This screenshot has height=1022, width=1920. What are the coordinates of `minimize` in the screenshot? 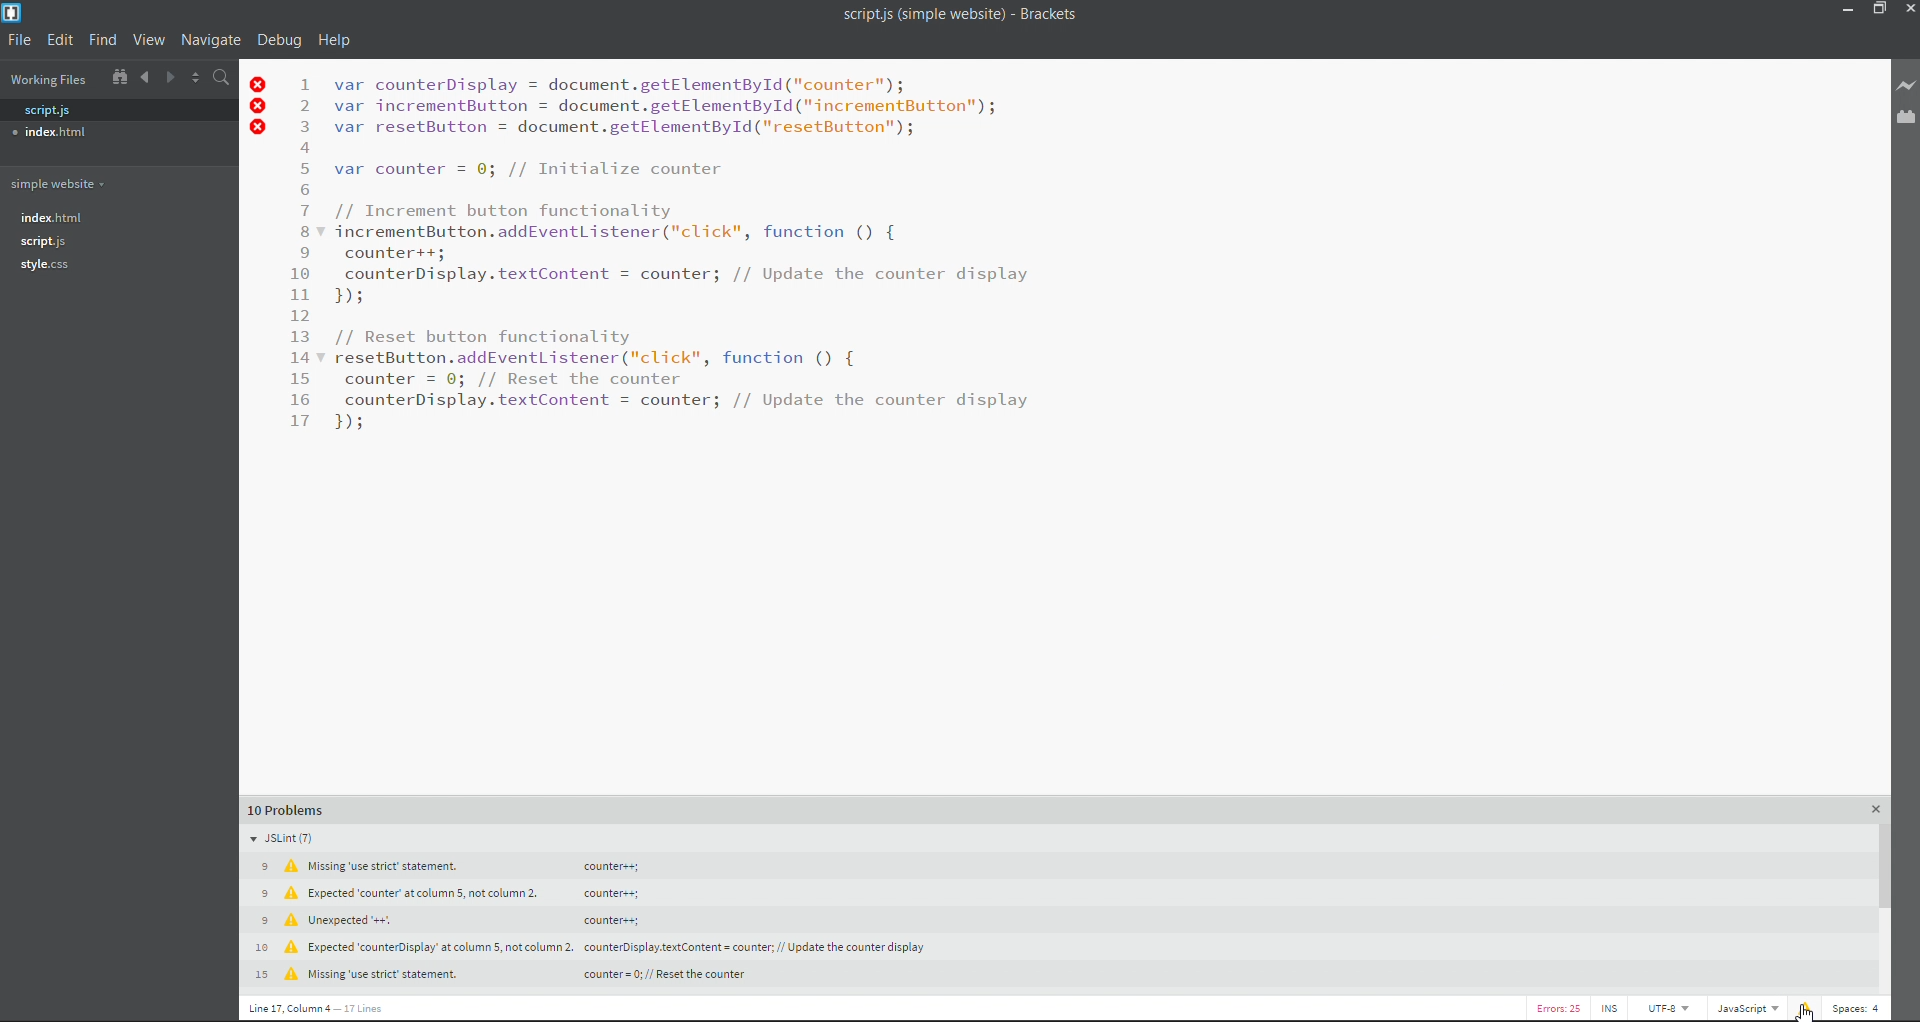 It's located at (1845, 14).